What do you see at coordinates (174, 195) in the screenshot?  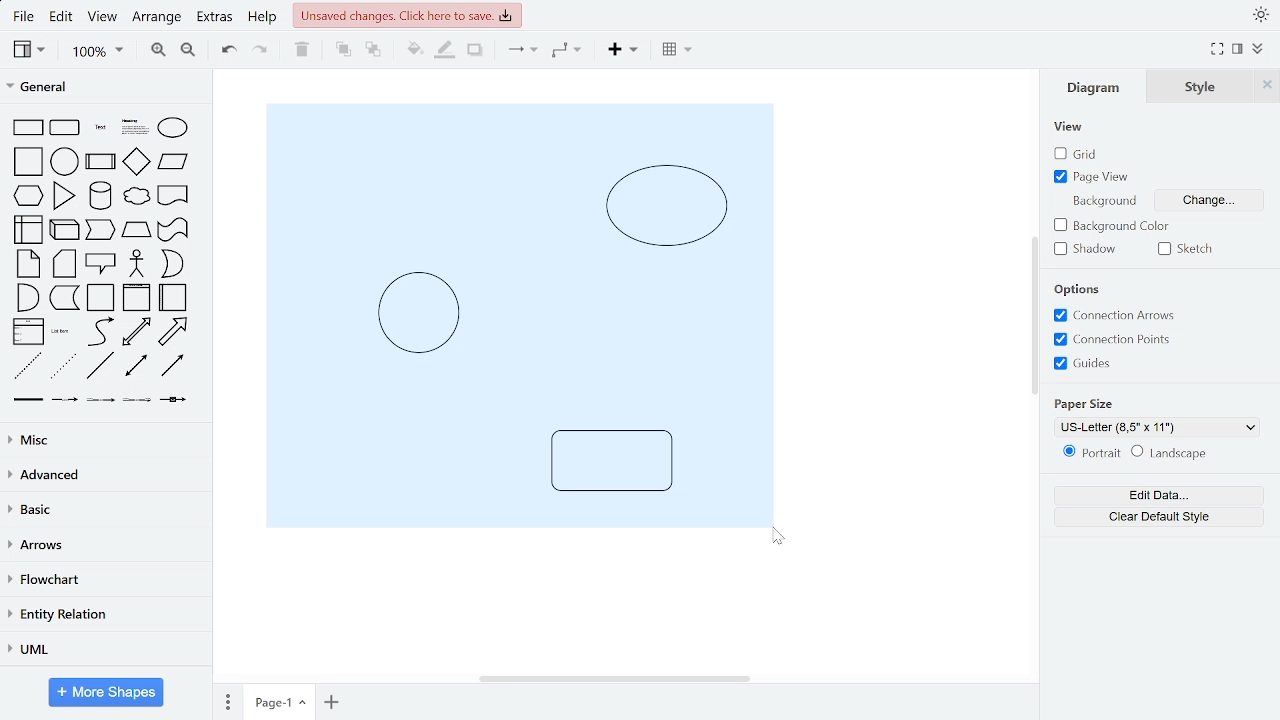 I see `document` at bounding box center [174, 195].